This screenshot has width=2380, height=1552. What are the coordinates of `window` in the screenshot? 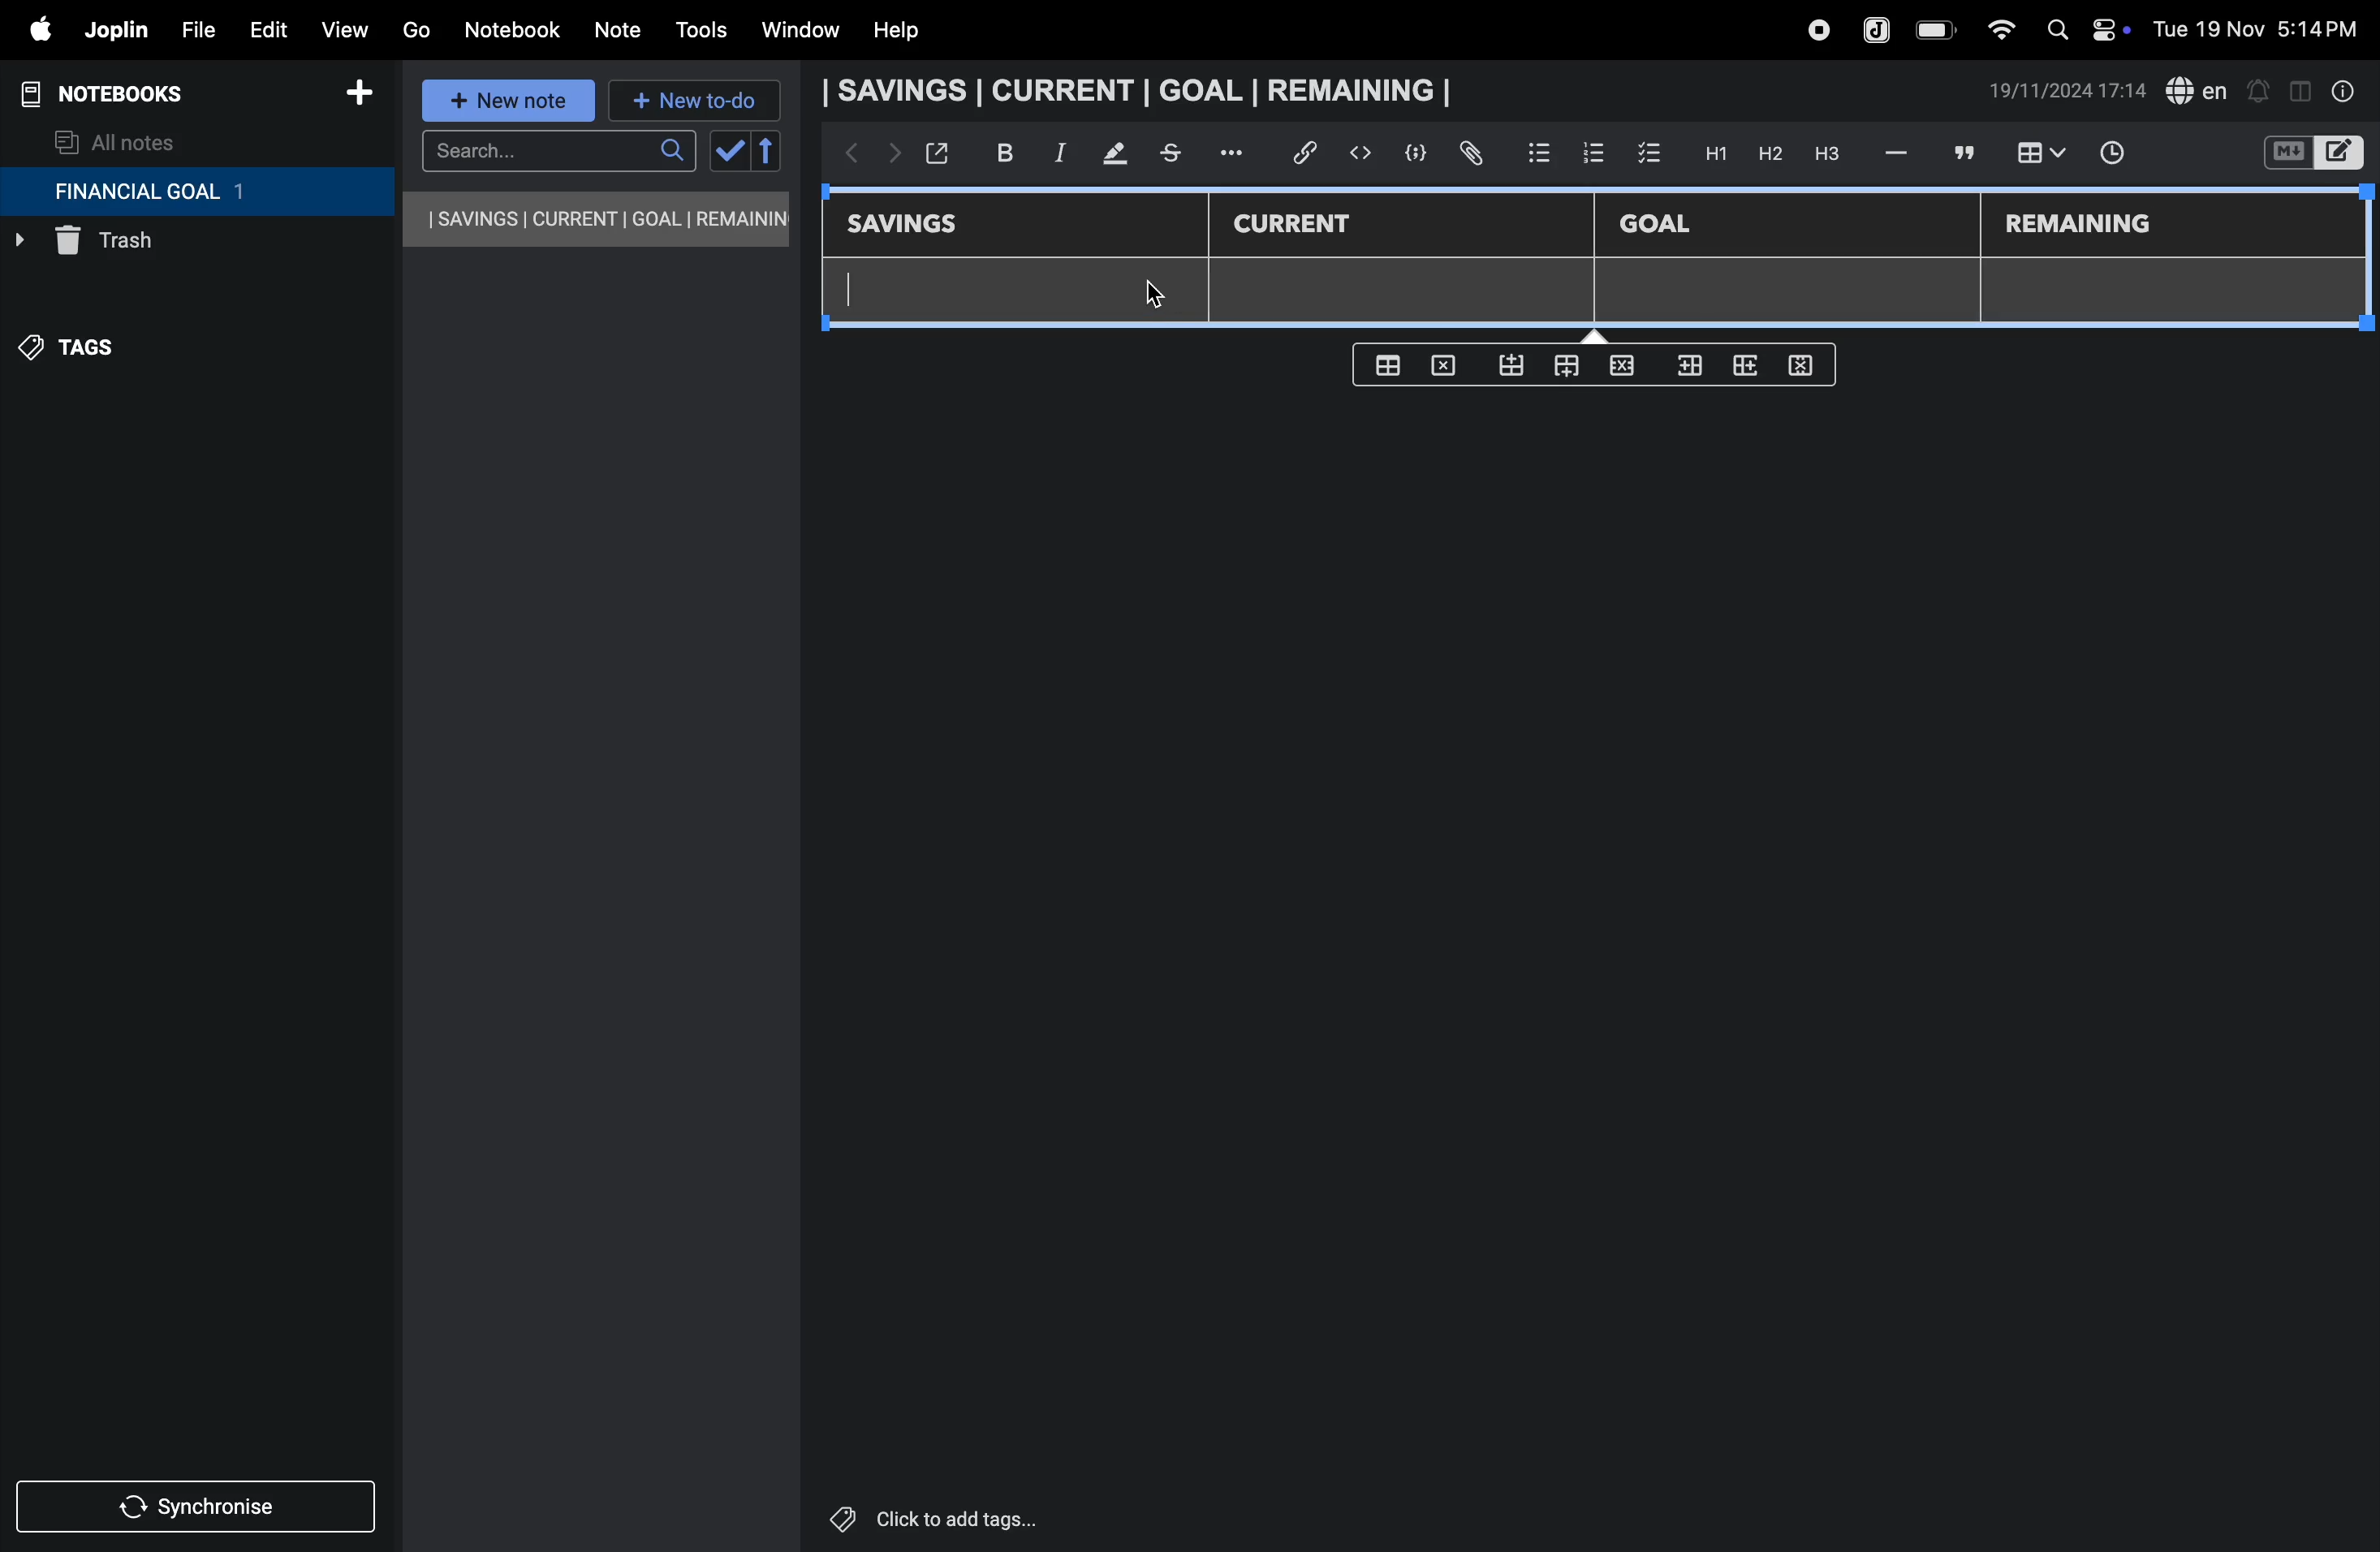 It's located at (798, 31).